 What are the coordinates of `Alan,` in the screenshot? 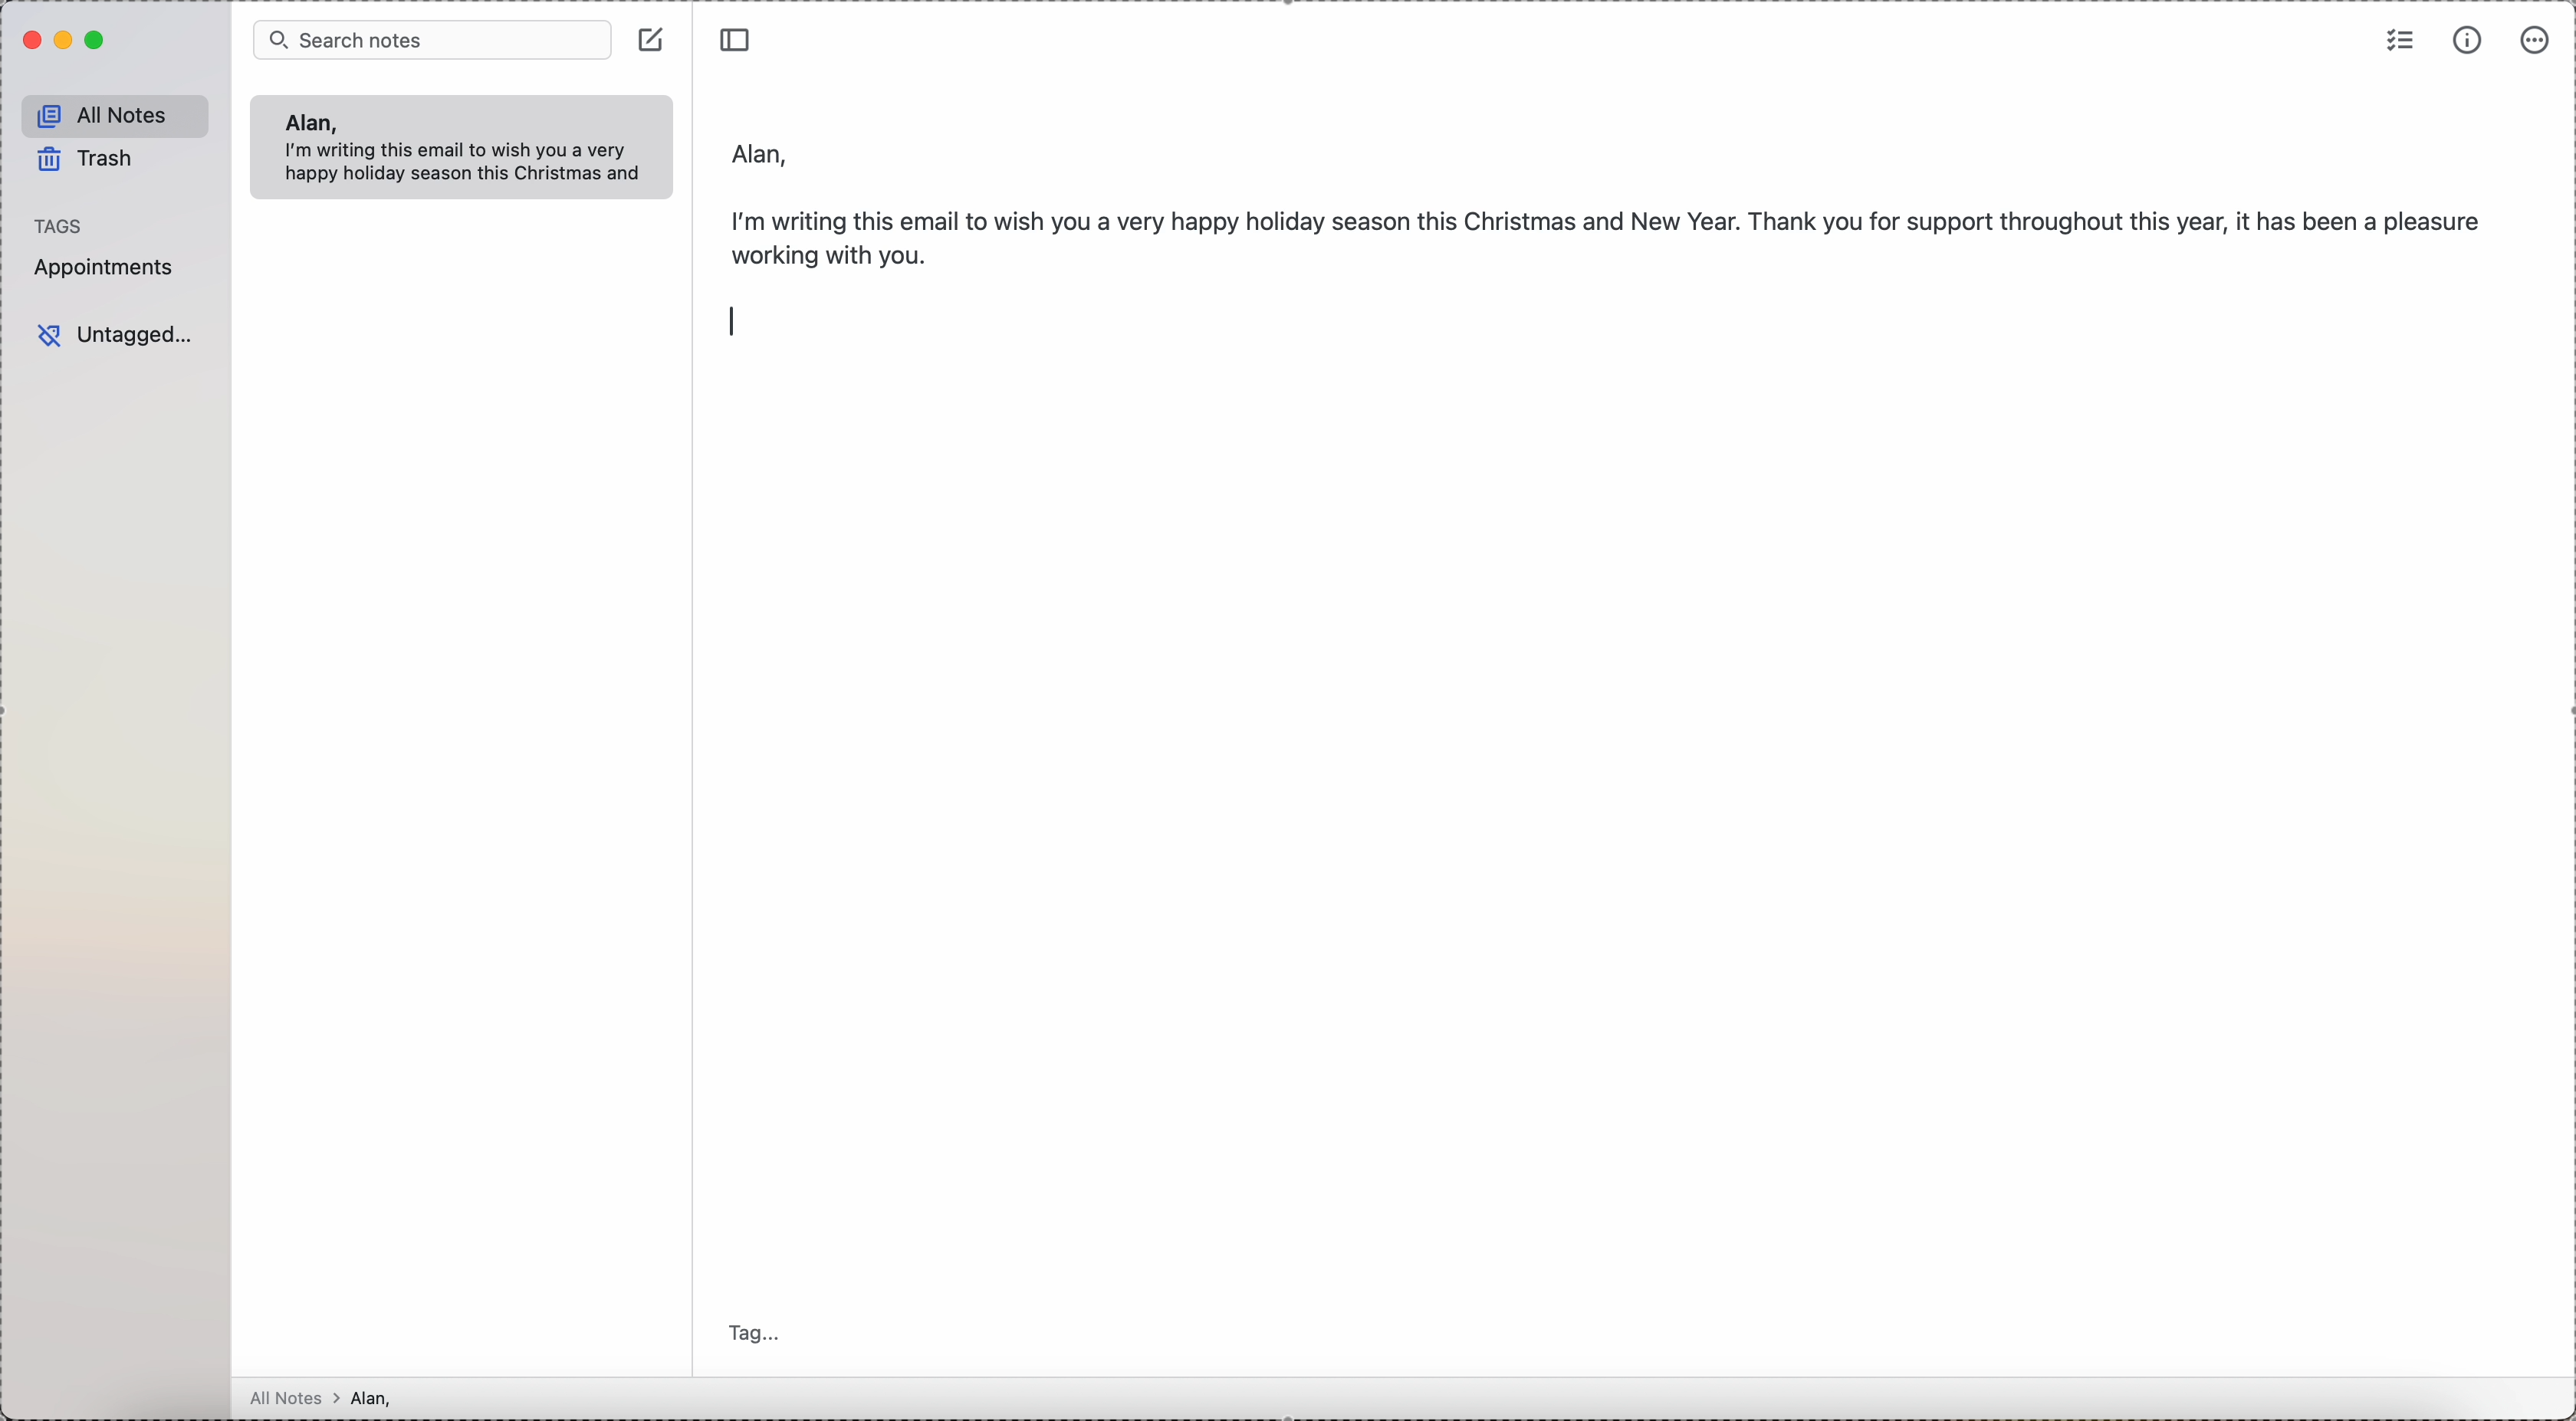 It's located at (309, 122).